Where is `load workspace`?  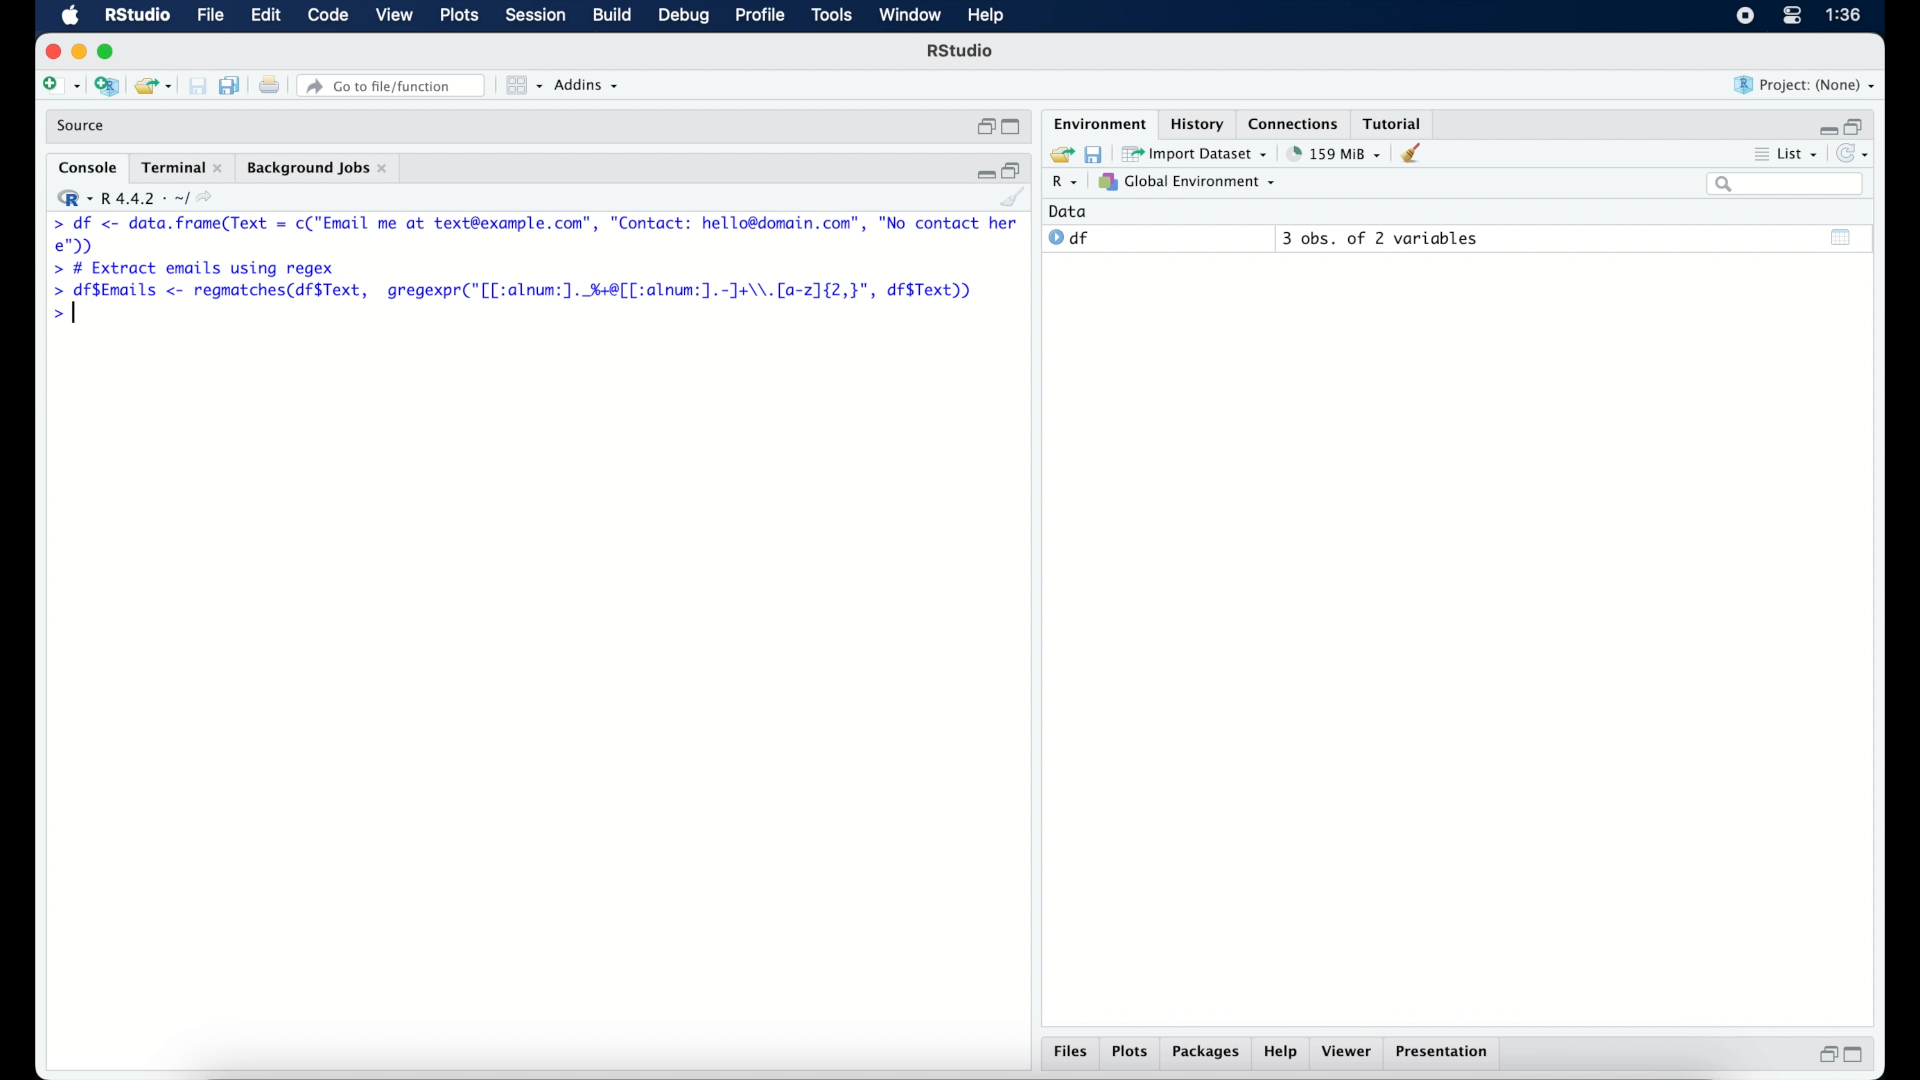
load workspace is located at coordinates (1061, 152).